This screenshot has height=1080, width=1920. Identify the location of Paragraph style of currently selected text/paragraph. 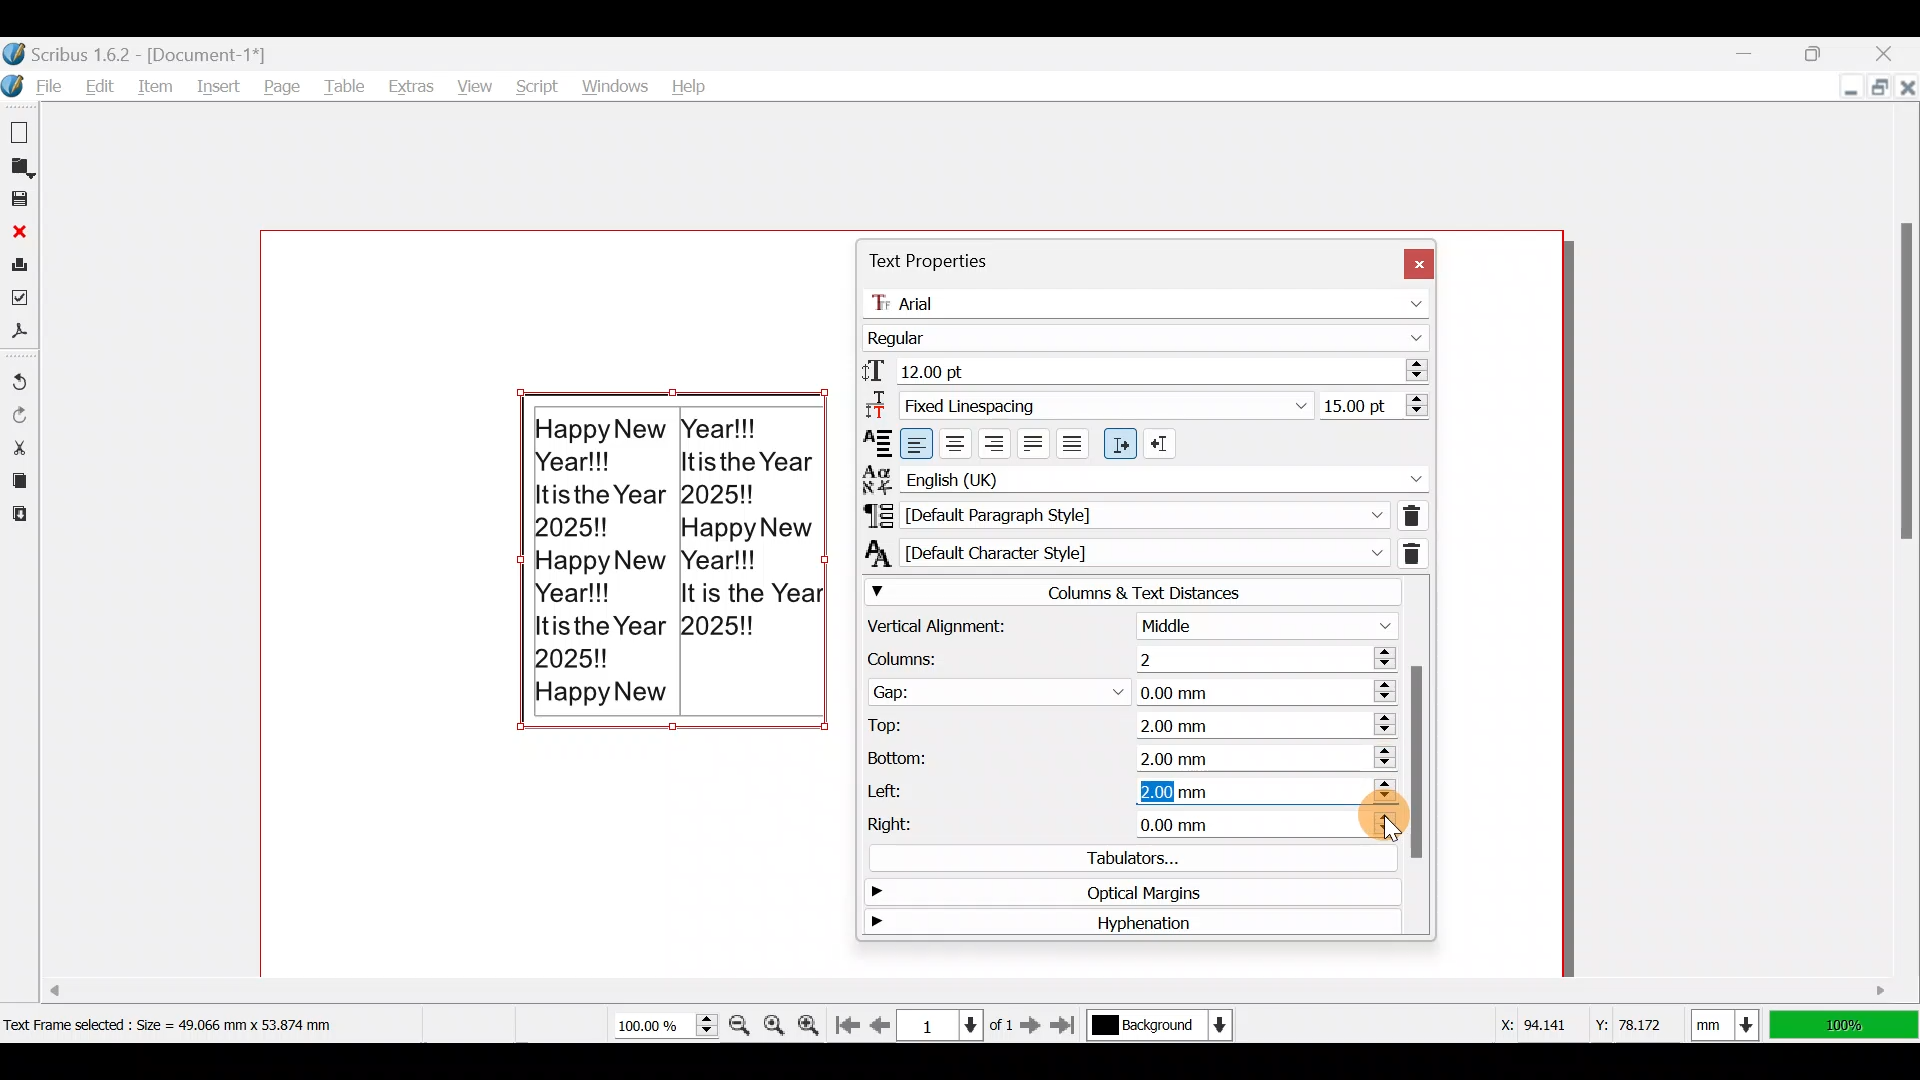
(1121, 514).